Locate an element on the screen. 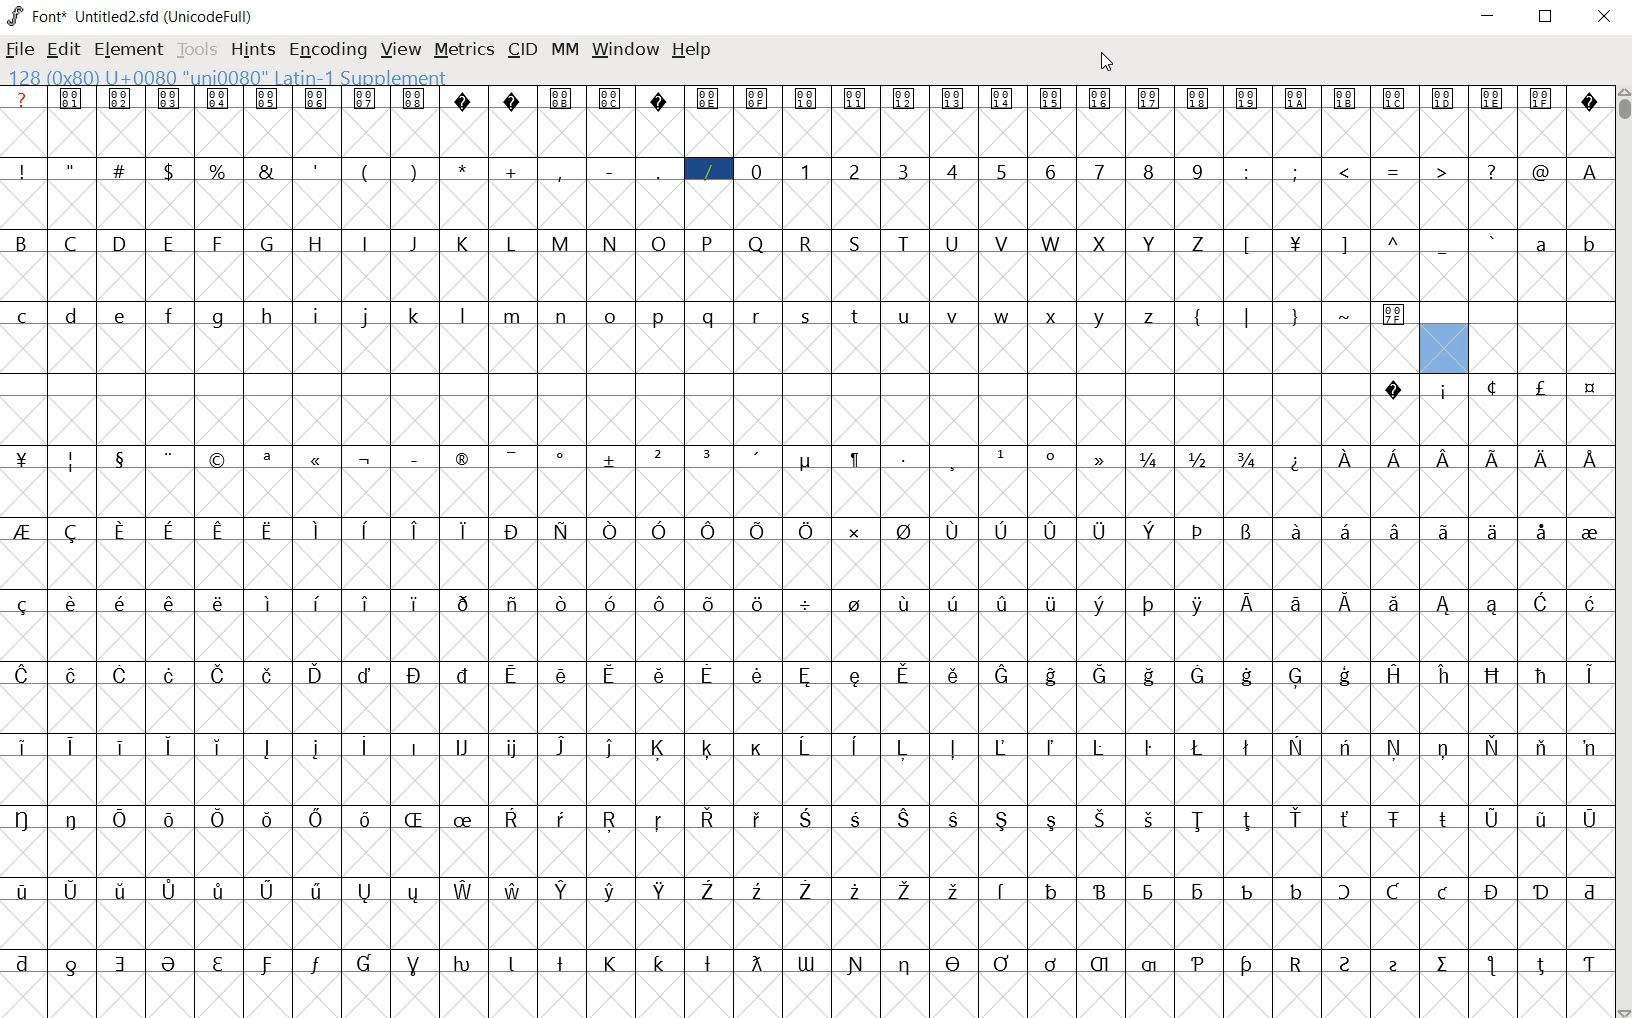  glyph is located at coordinates (902, 748).